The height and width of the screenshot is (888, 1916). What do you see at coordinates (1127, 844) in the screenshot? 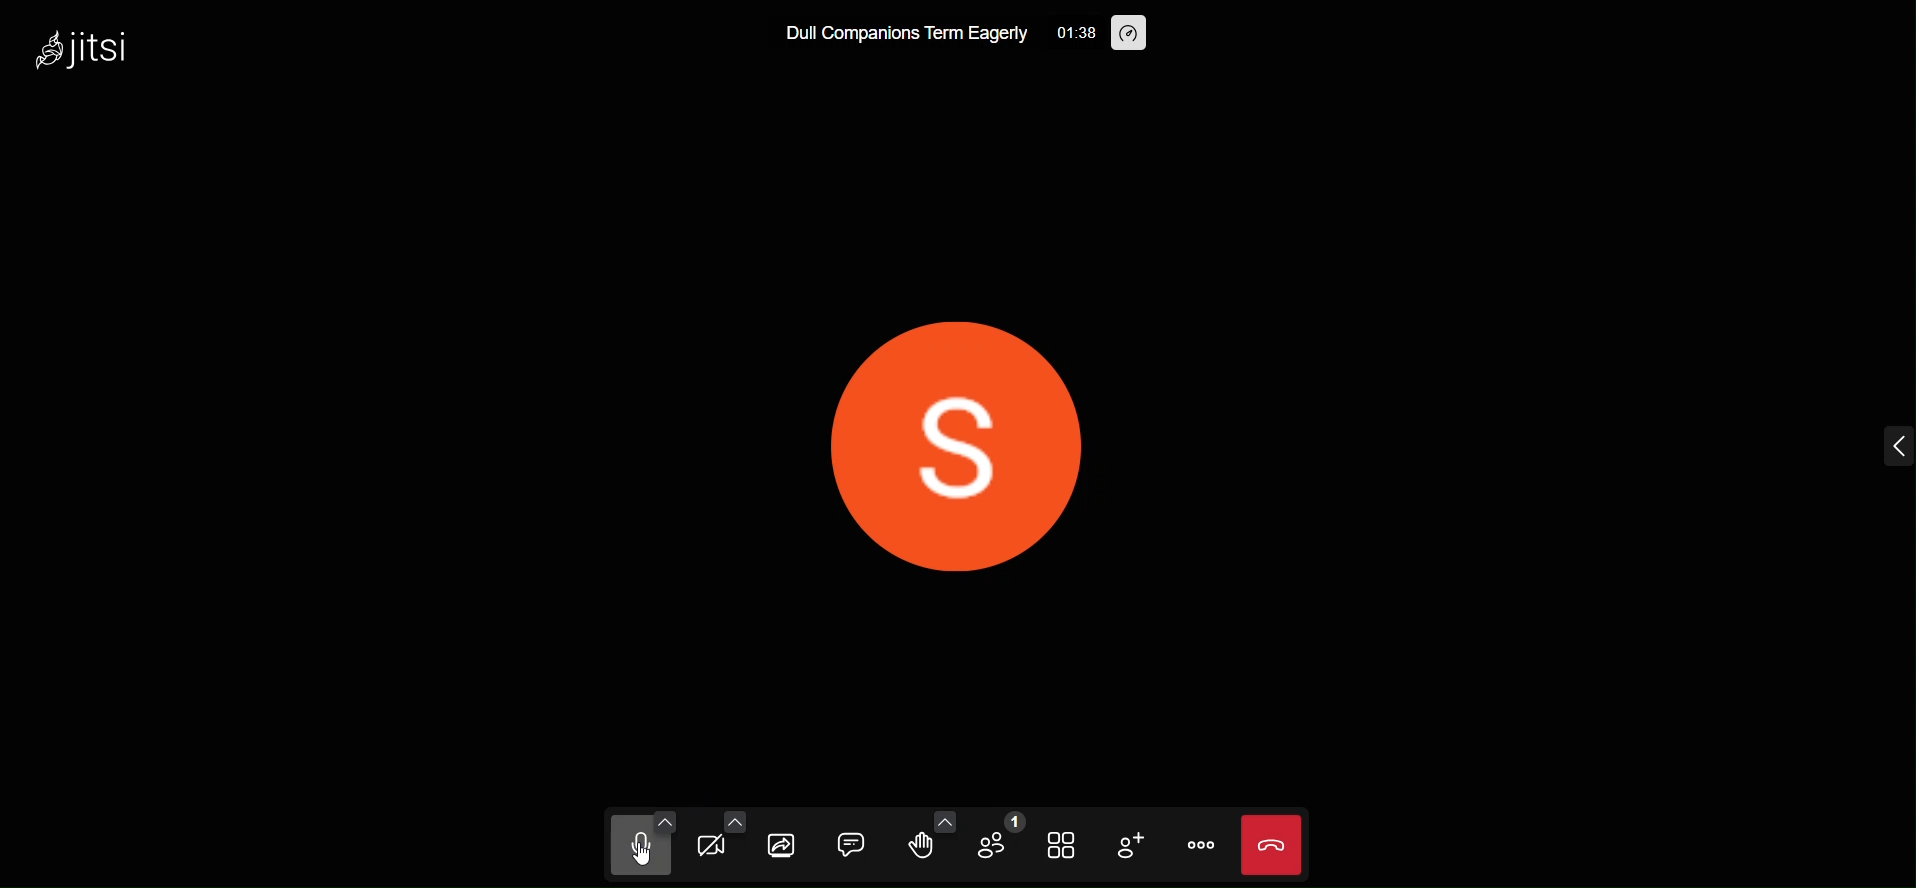
I see `invite people` at bounding box center [1127, 844].